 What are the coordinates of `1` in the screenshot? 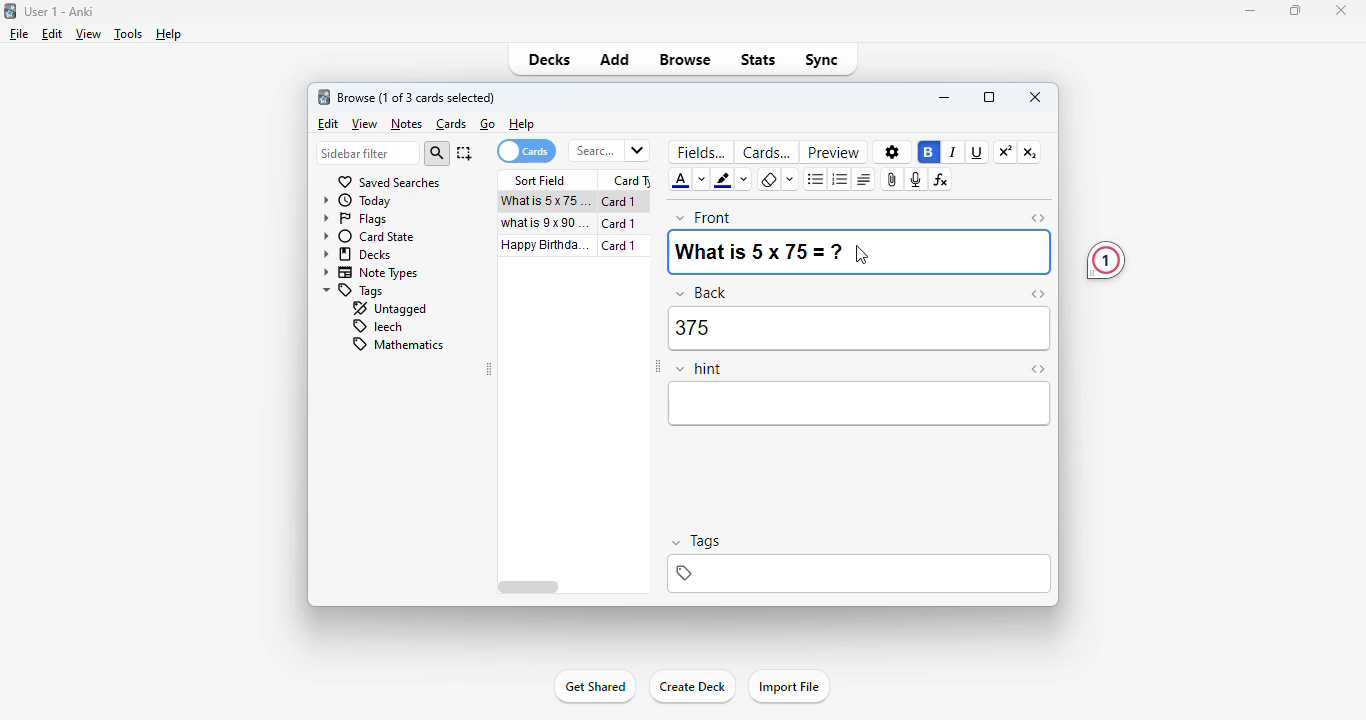 It's located at (1106, 261).